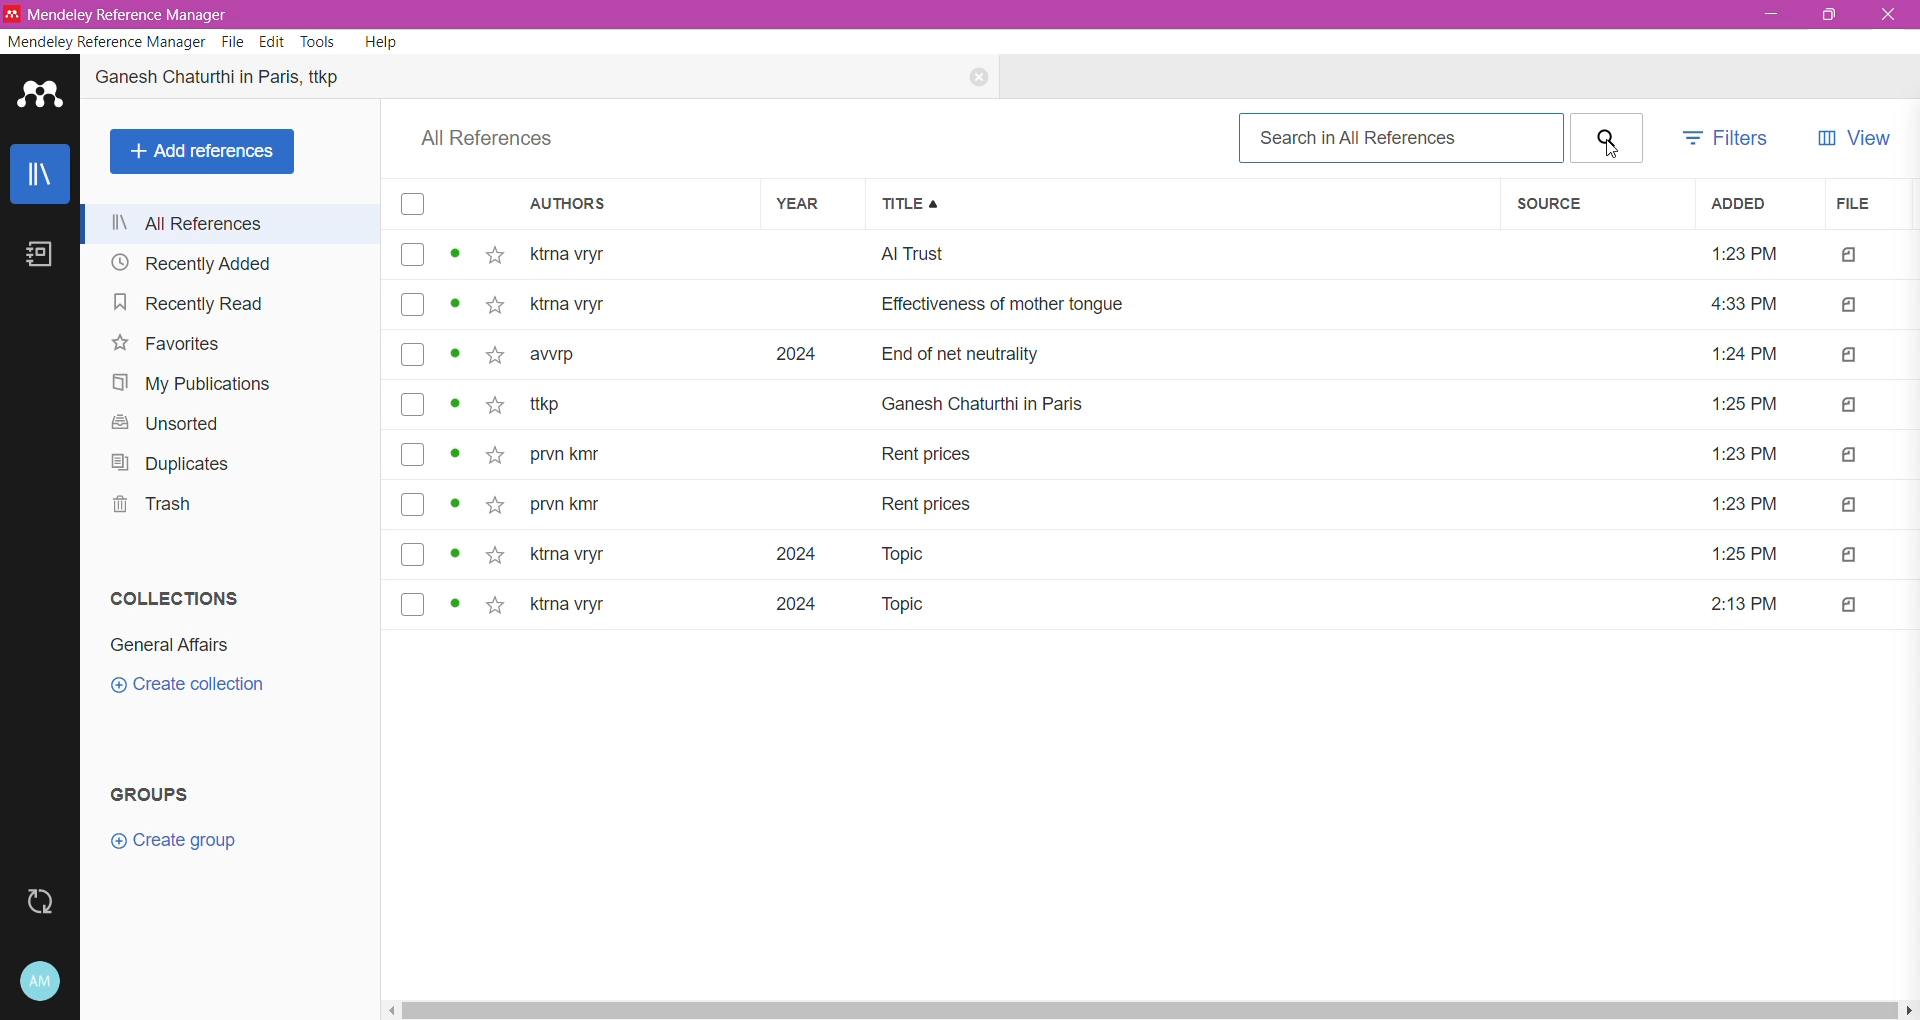 The height and width of the screenshot is (1020, 1920). What do you see at coordinates (969, 79) in the screenshot?
I see `Close` at bounding box center [969, 79].